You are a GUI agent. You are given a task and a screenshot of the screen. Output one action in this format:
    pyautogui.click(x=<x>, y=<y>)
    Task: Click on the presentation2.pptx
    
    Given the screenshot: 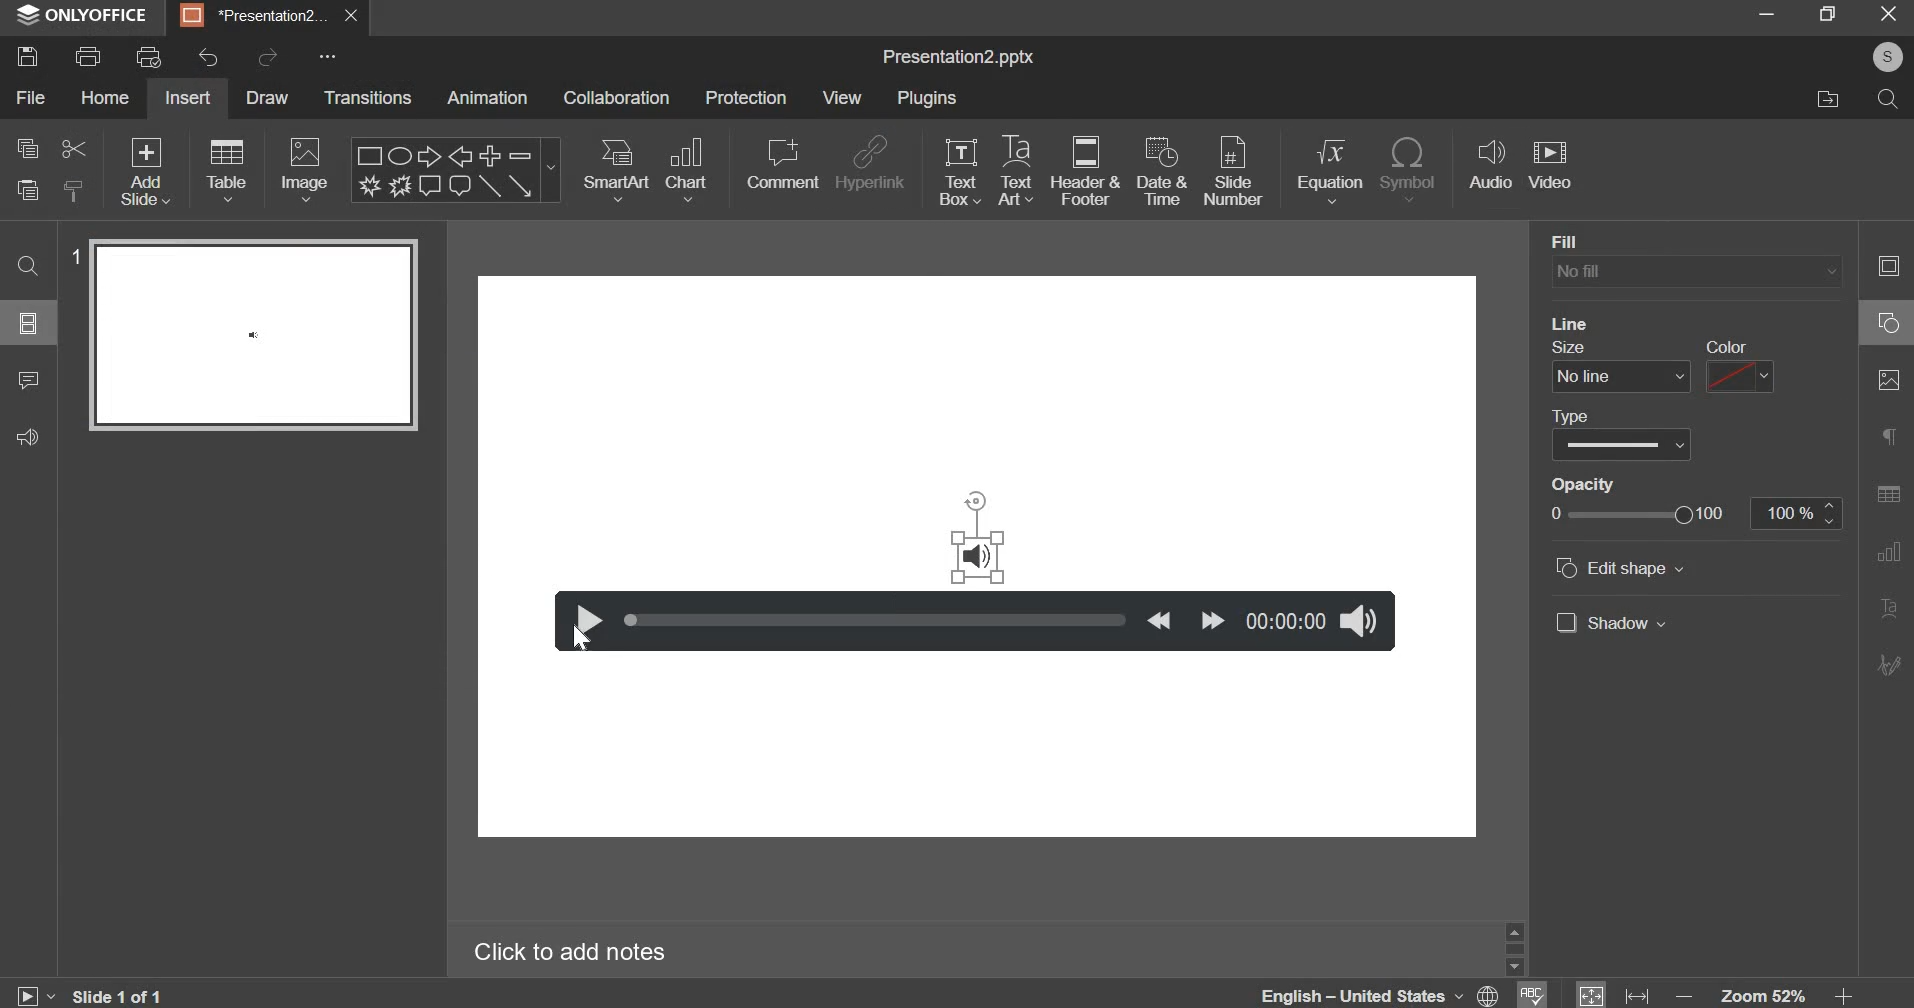 What is the action you would take?
    pyautogui.click(x=966, y=58)
    